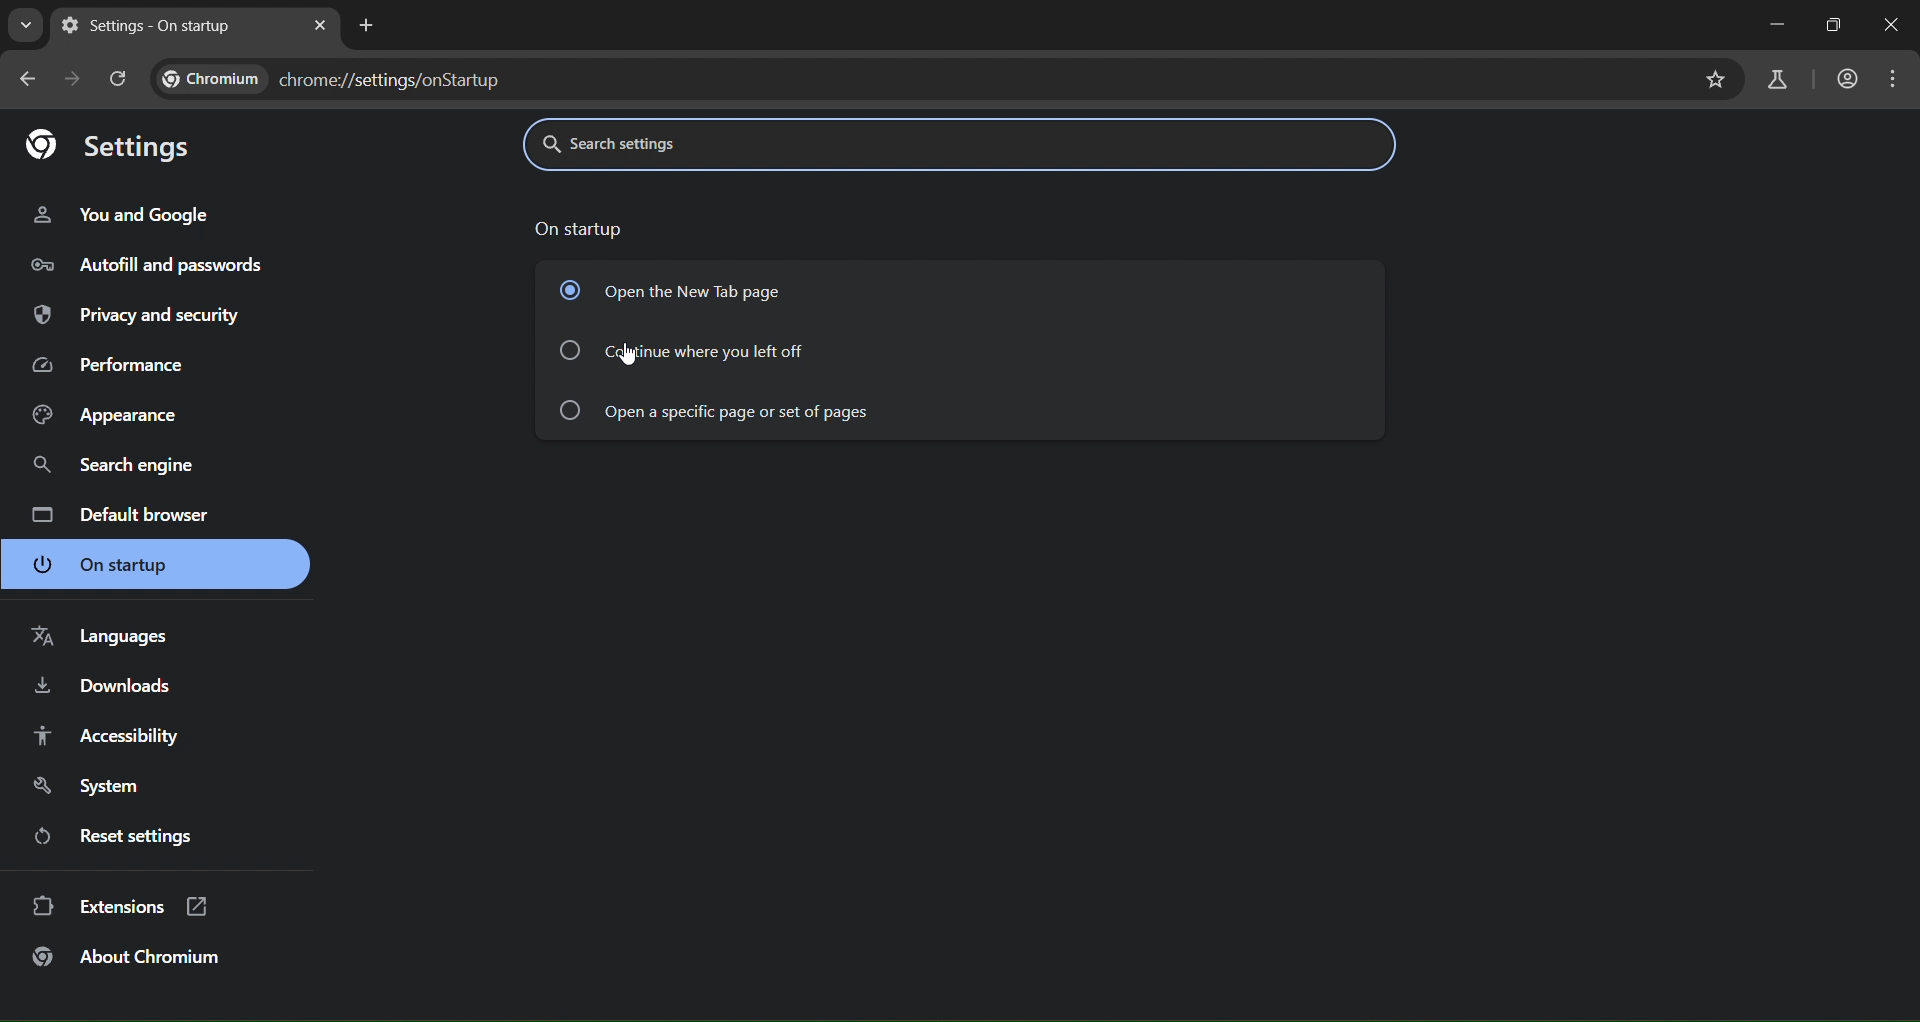 The height and width of the screenshot is (1022, 1920). What do you see at coordinates (1717, 77) in the screenshot?
I see `bookmark page` at bounding box center [1717, 77].